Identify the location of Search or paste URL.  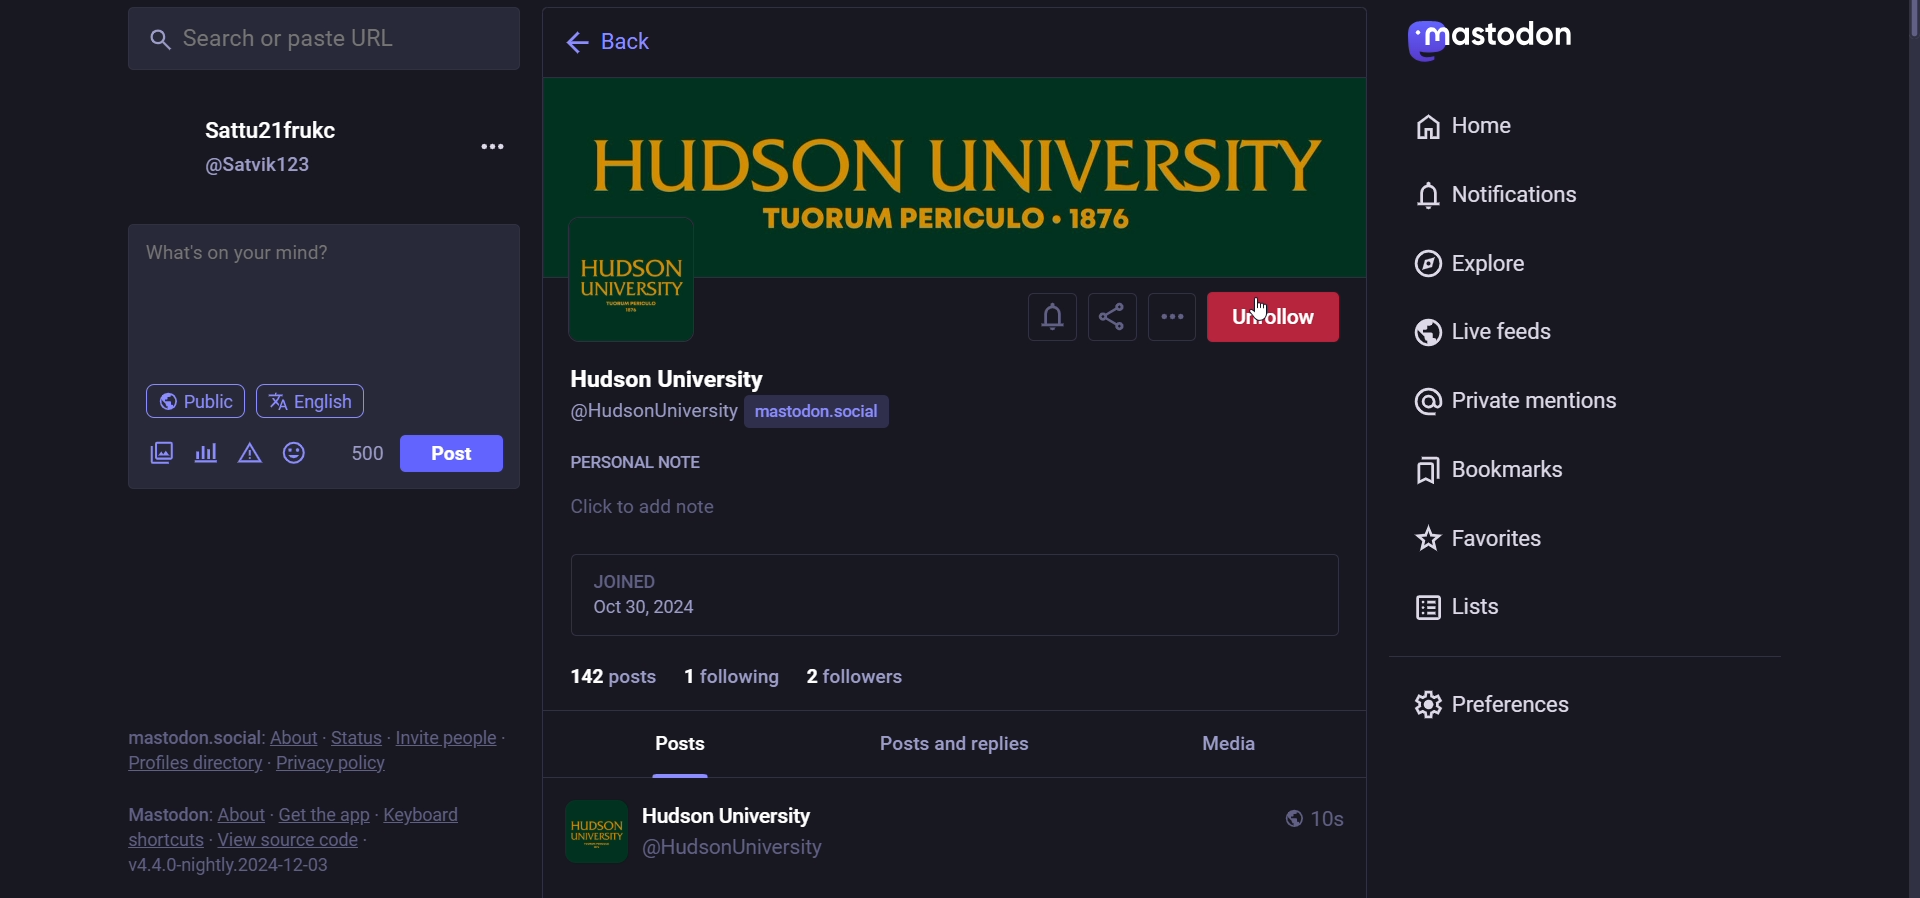
(318, 36).